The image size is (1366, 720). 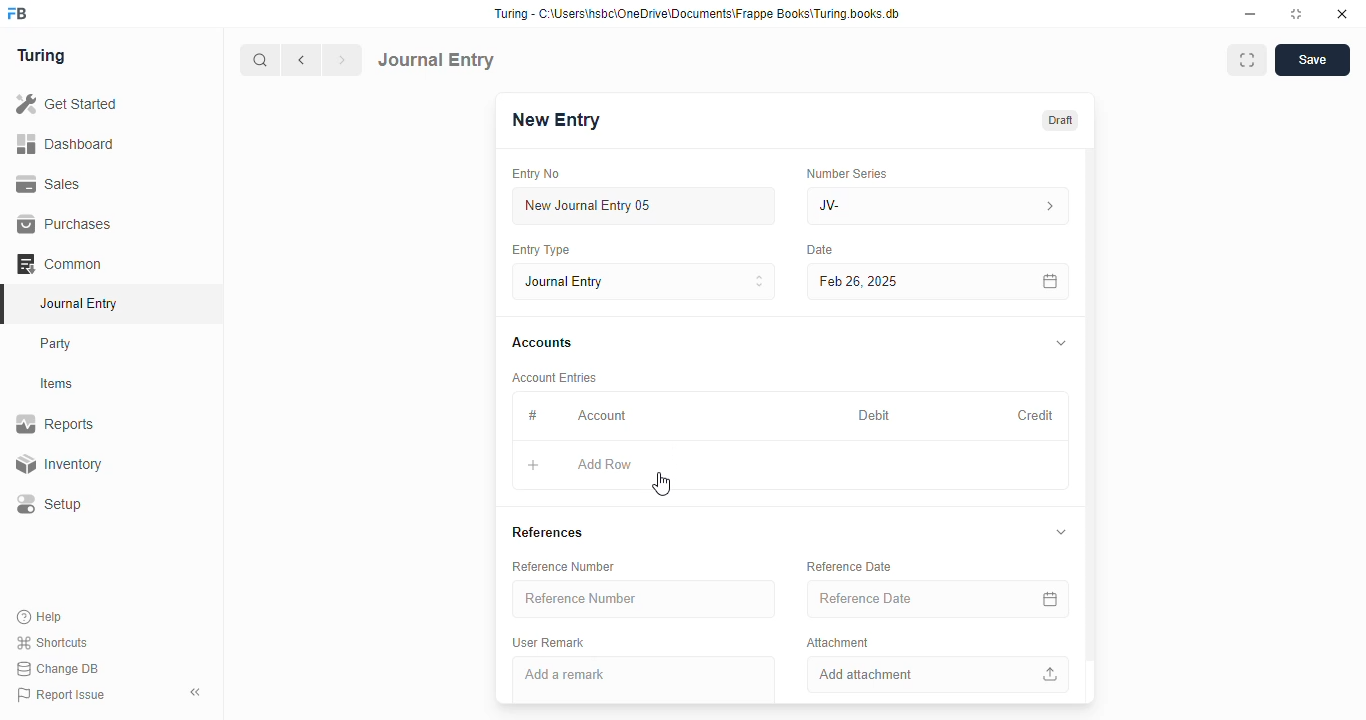 What do you see at coordinates (644, 680) in the screenshot?
I see `add a remark` at bounding box center [644, 680].